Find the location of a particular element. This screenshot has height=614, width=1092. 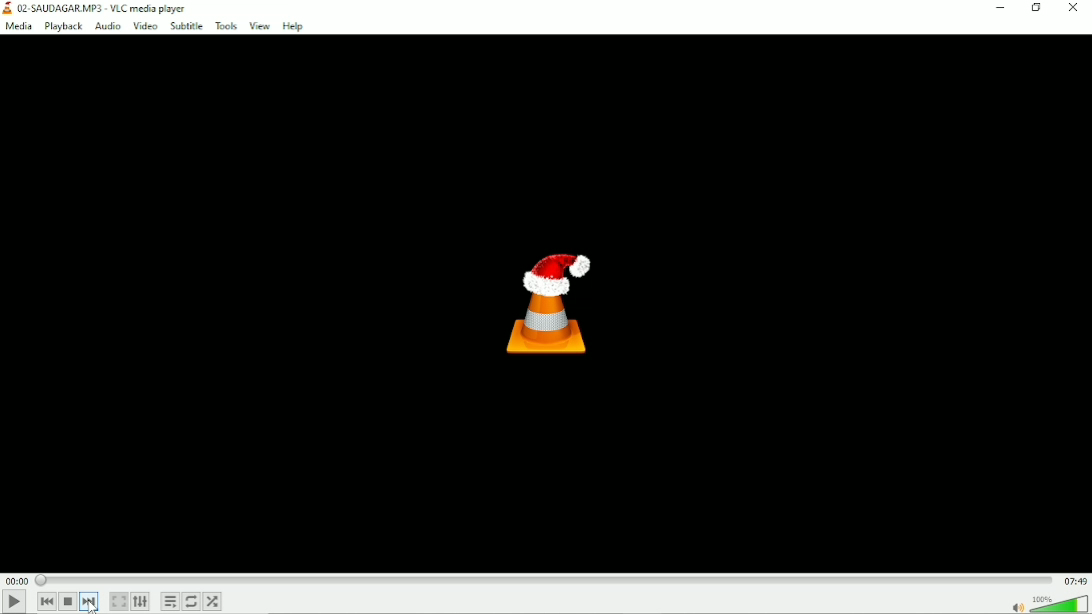

Tools is located at coordinates (225, 25).